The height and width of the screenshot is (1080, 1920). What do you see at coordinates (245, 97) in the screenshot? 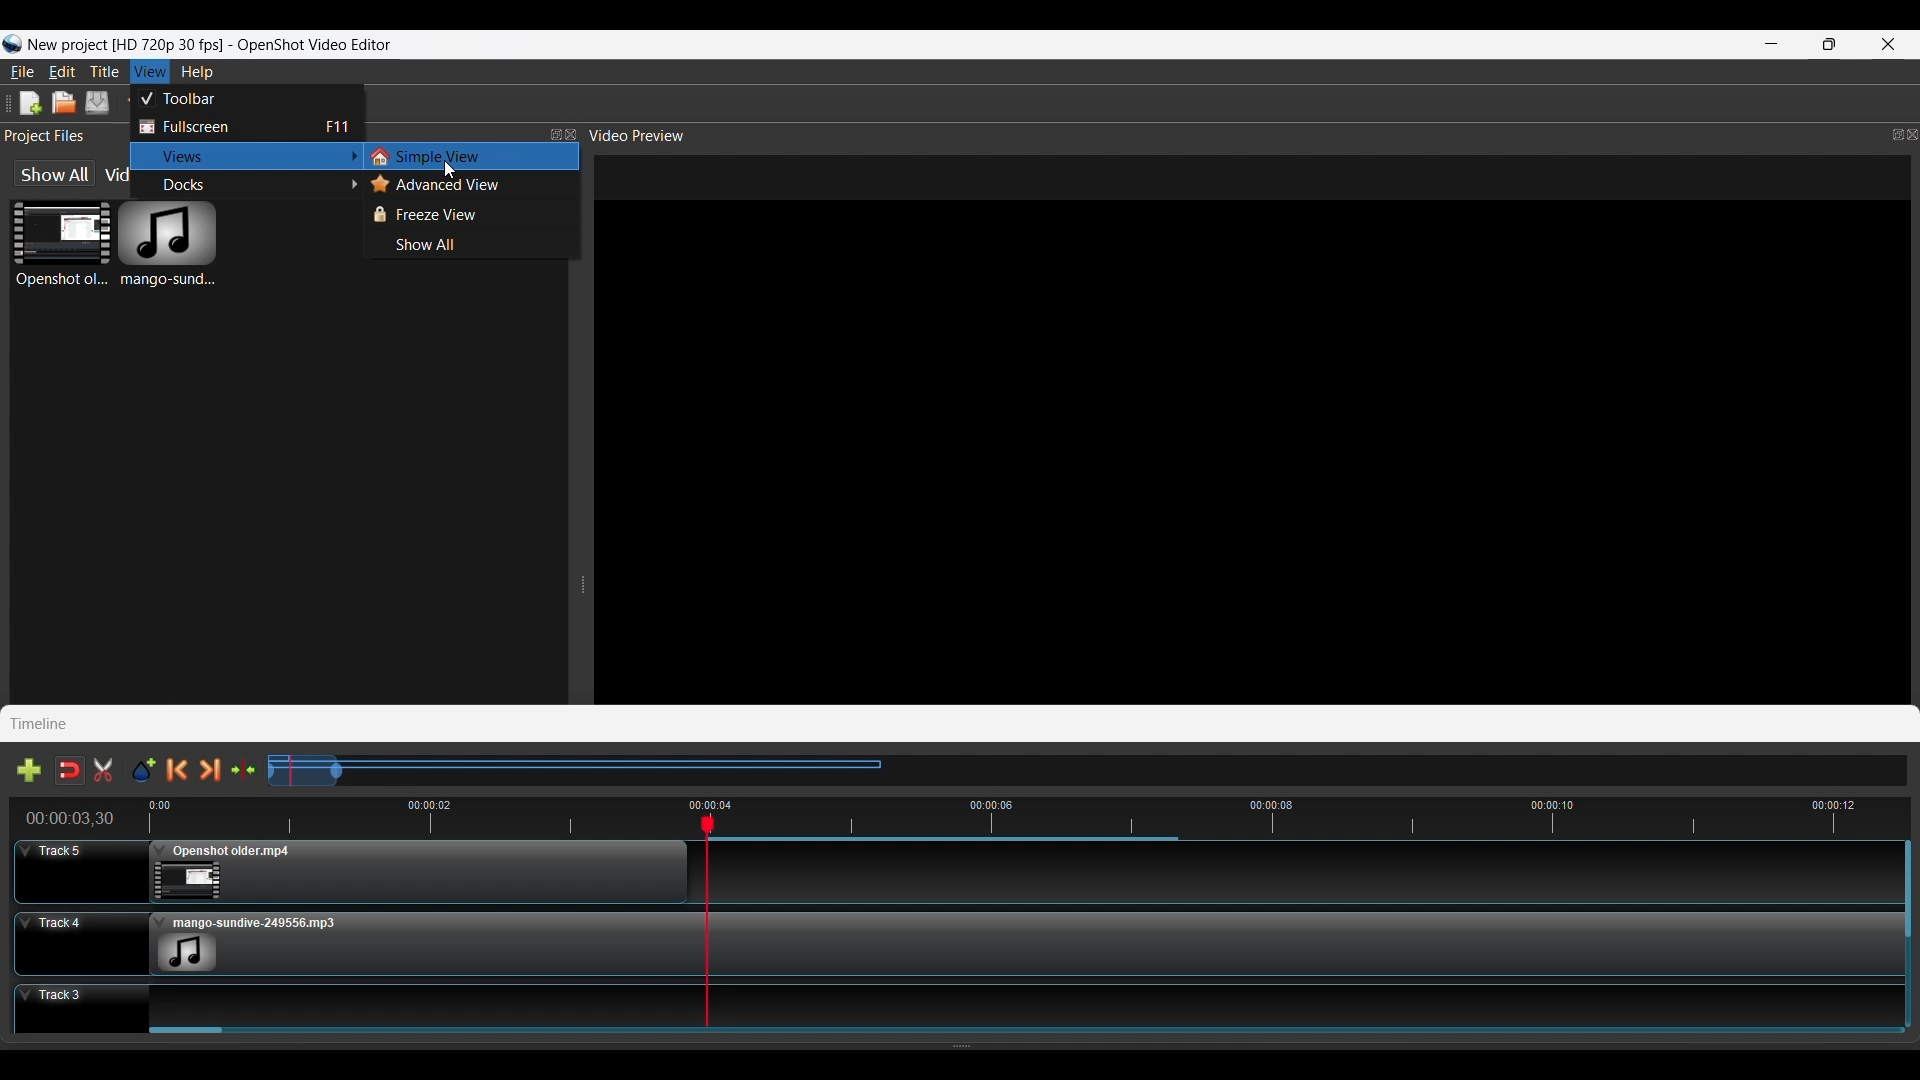
I see `Toolbar` at bounding box center [245, 97].